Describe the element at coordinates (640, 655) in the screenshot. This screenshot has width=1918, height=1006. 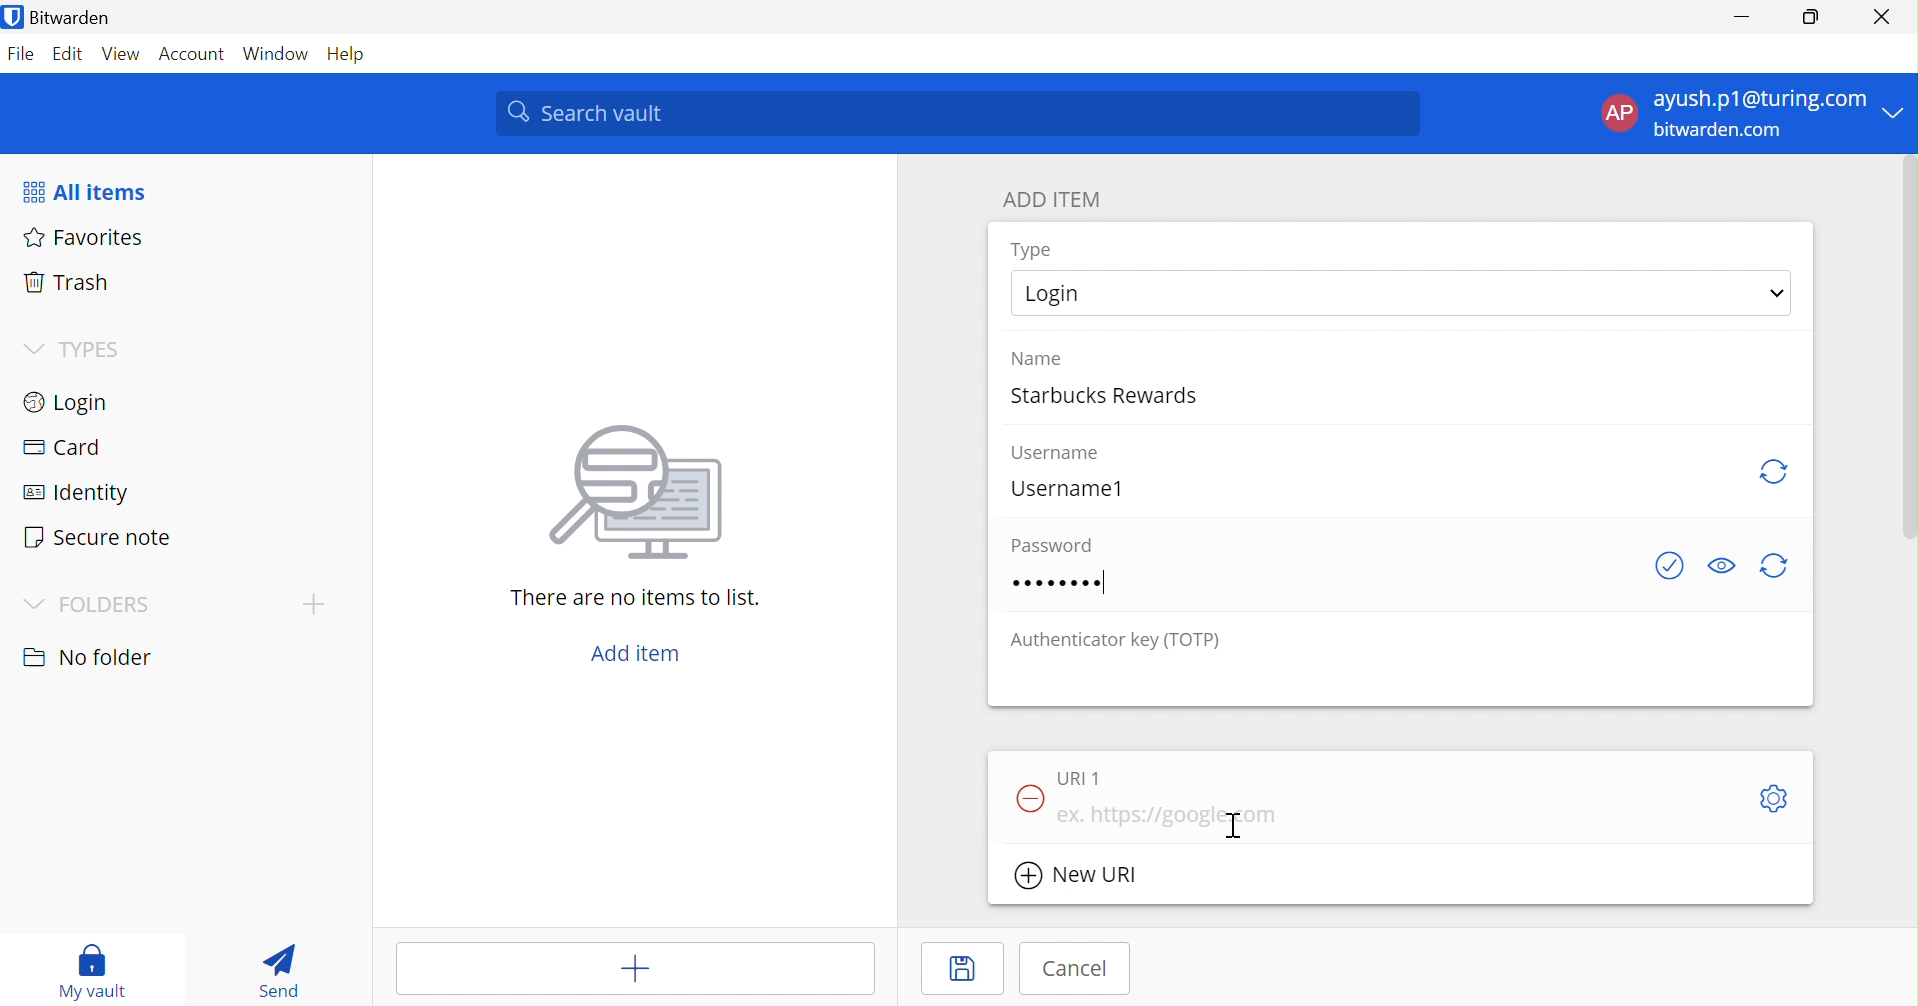
I see `Add item` at that location.